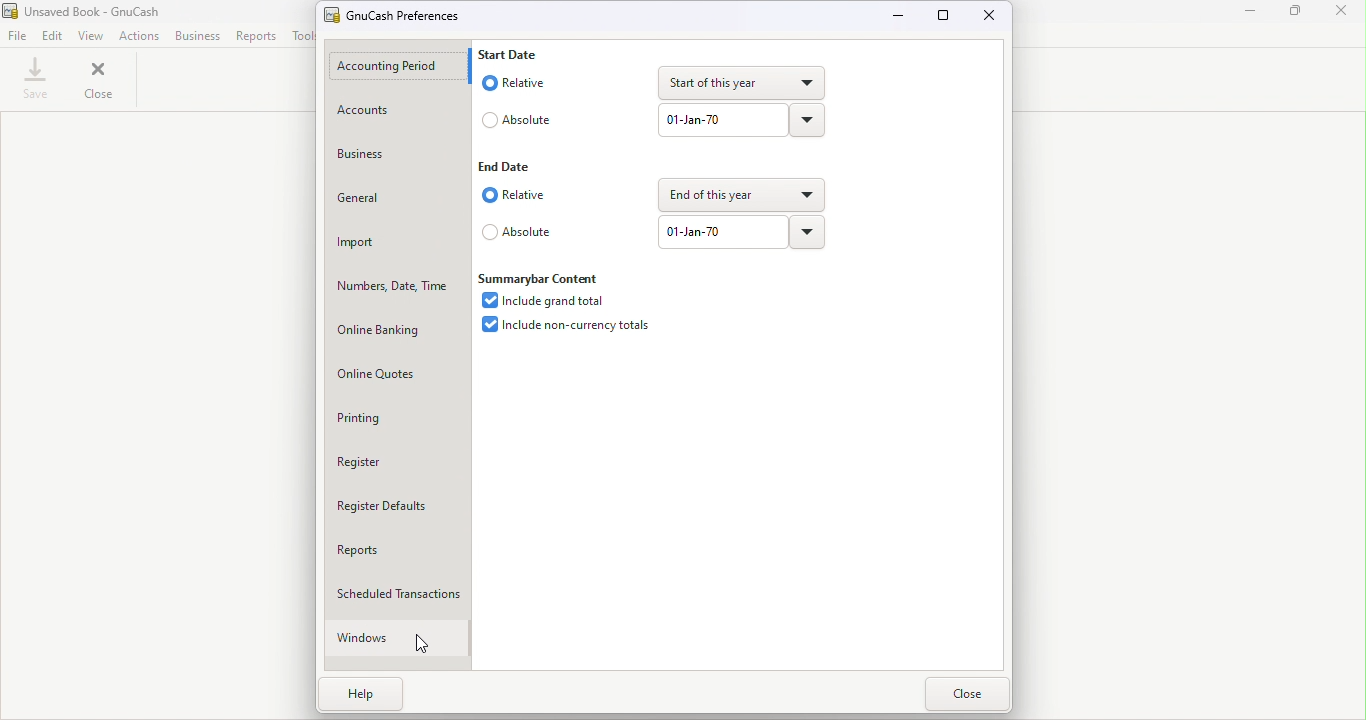 The height and width of the screenshot is (720, 1366). What do you see at coordinates (512, 195) in the screenshot?
I see `Relative` at bounding box center [512, 195].